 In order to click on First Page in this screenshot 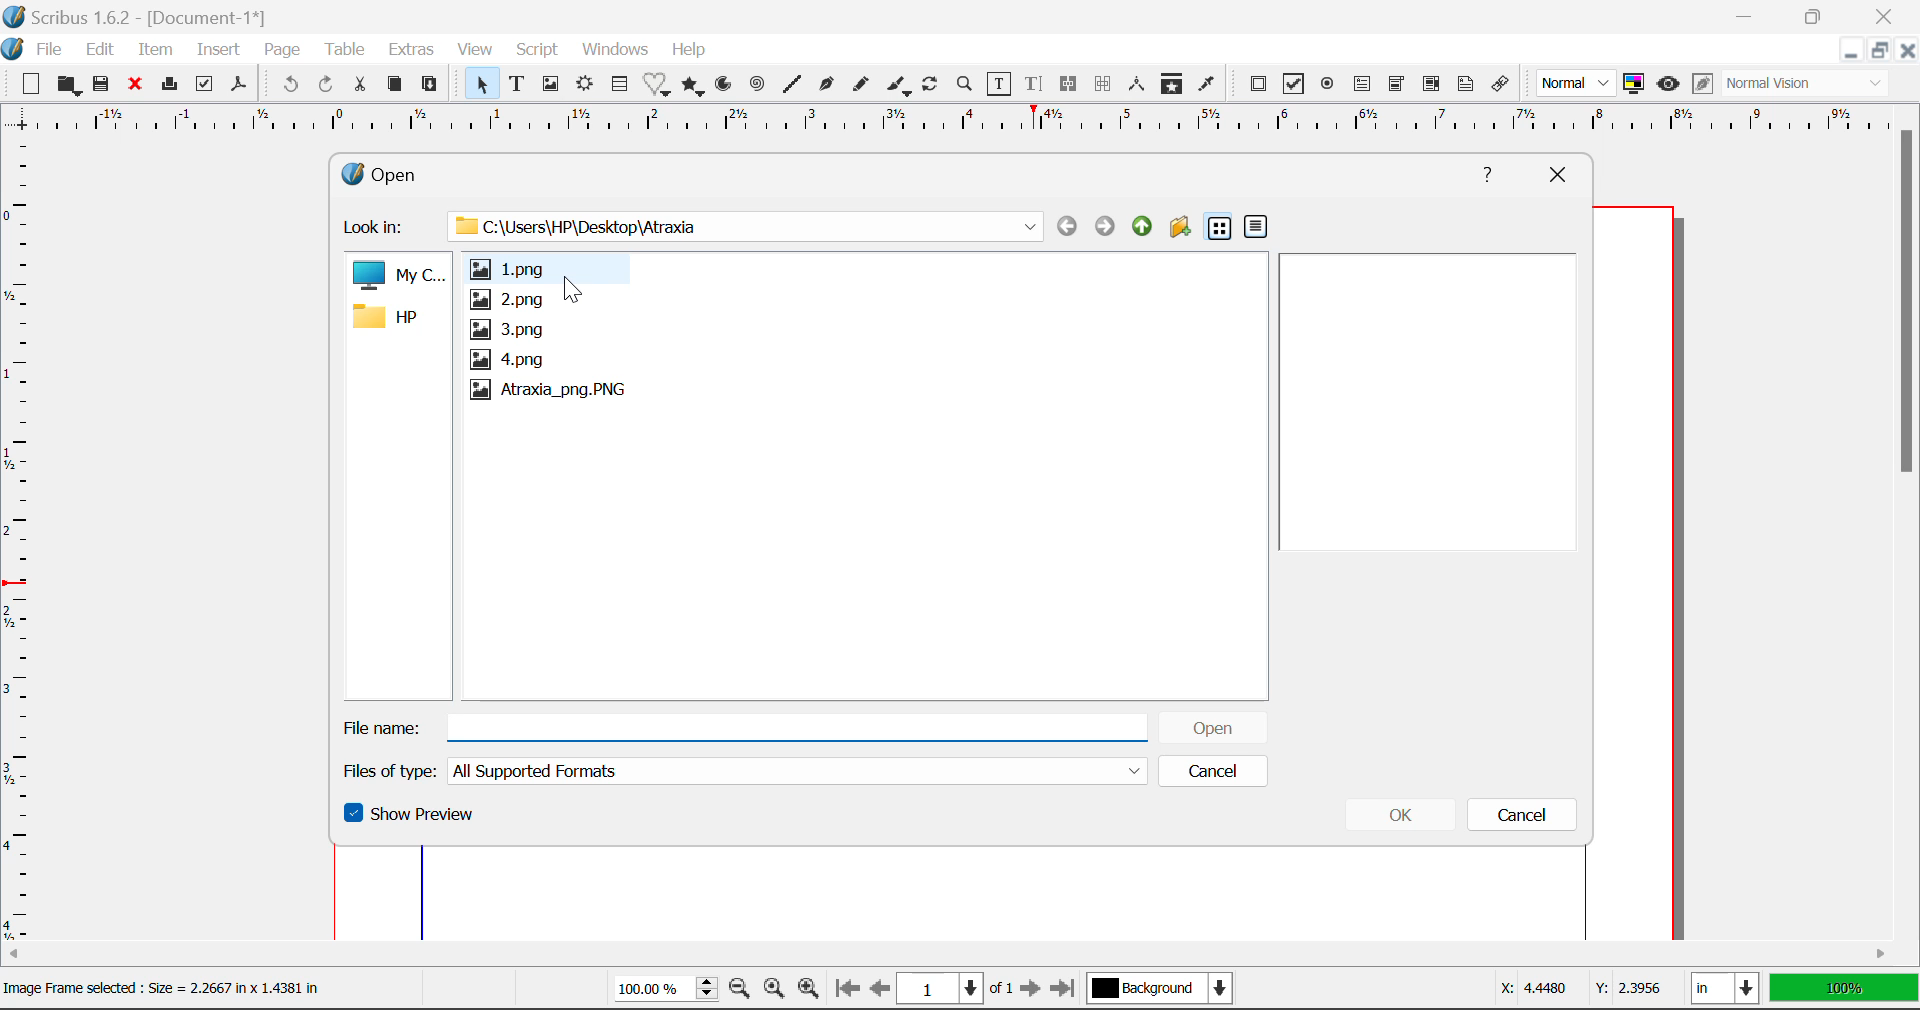, I will do `click(847, 989)`.